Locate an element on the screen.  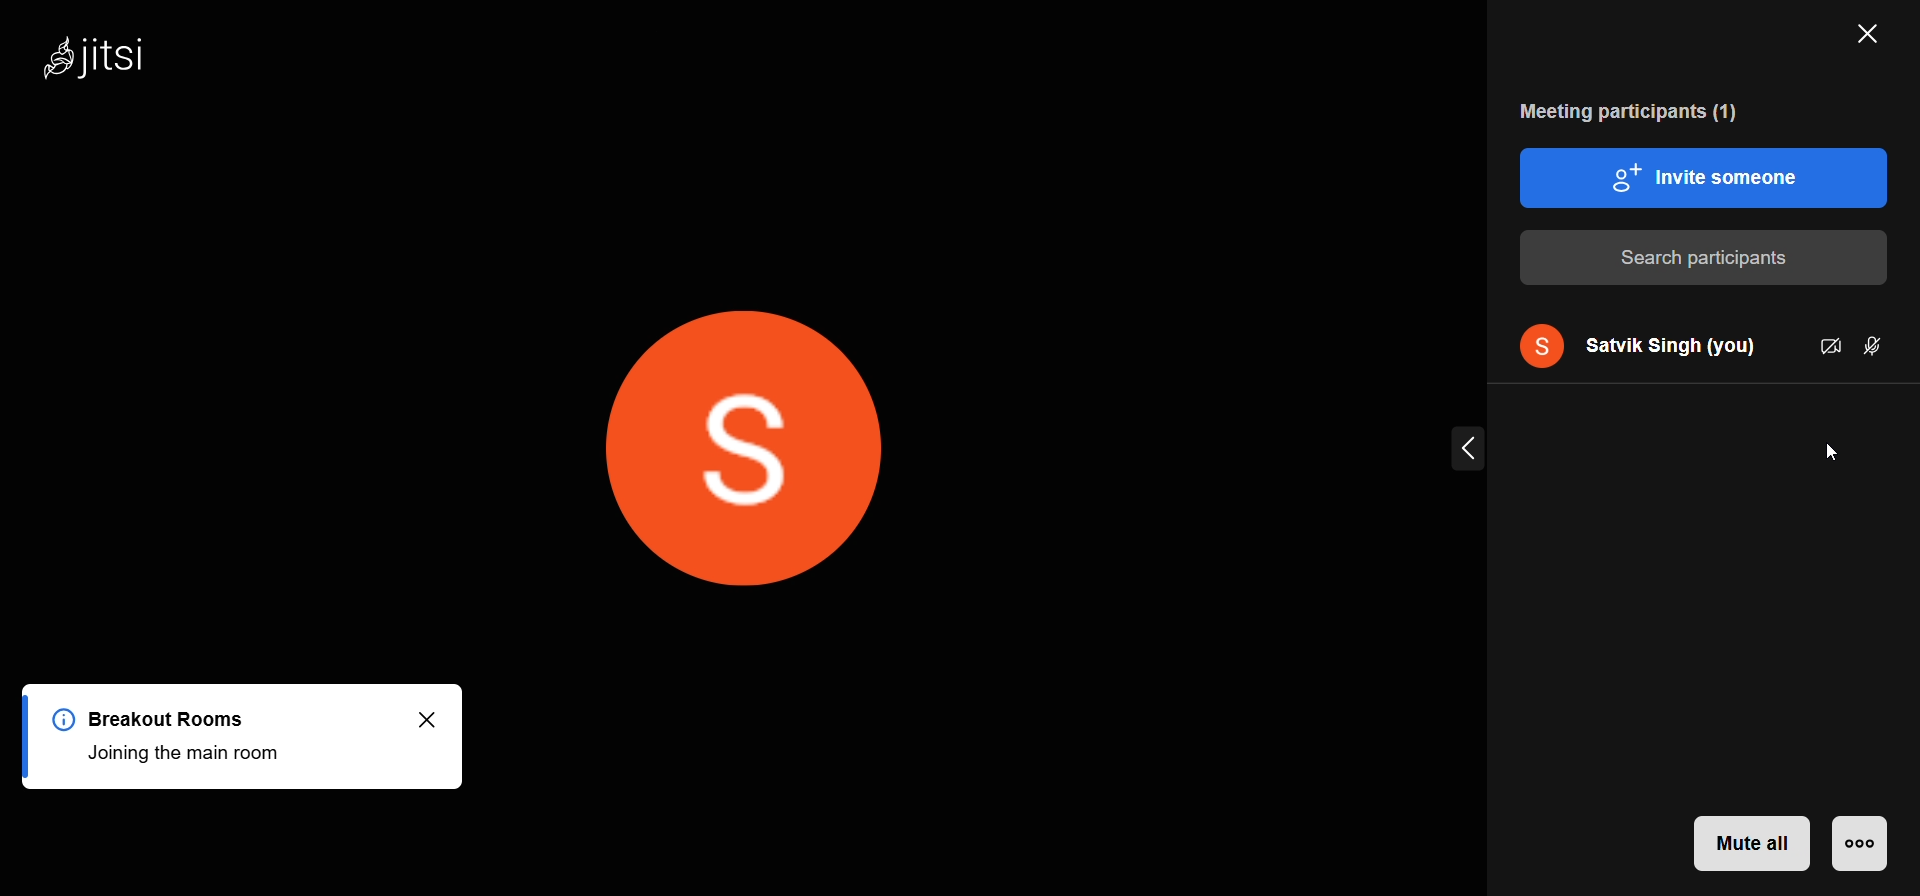
Jitsi is located at coordinates (100, 52).